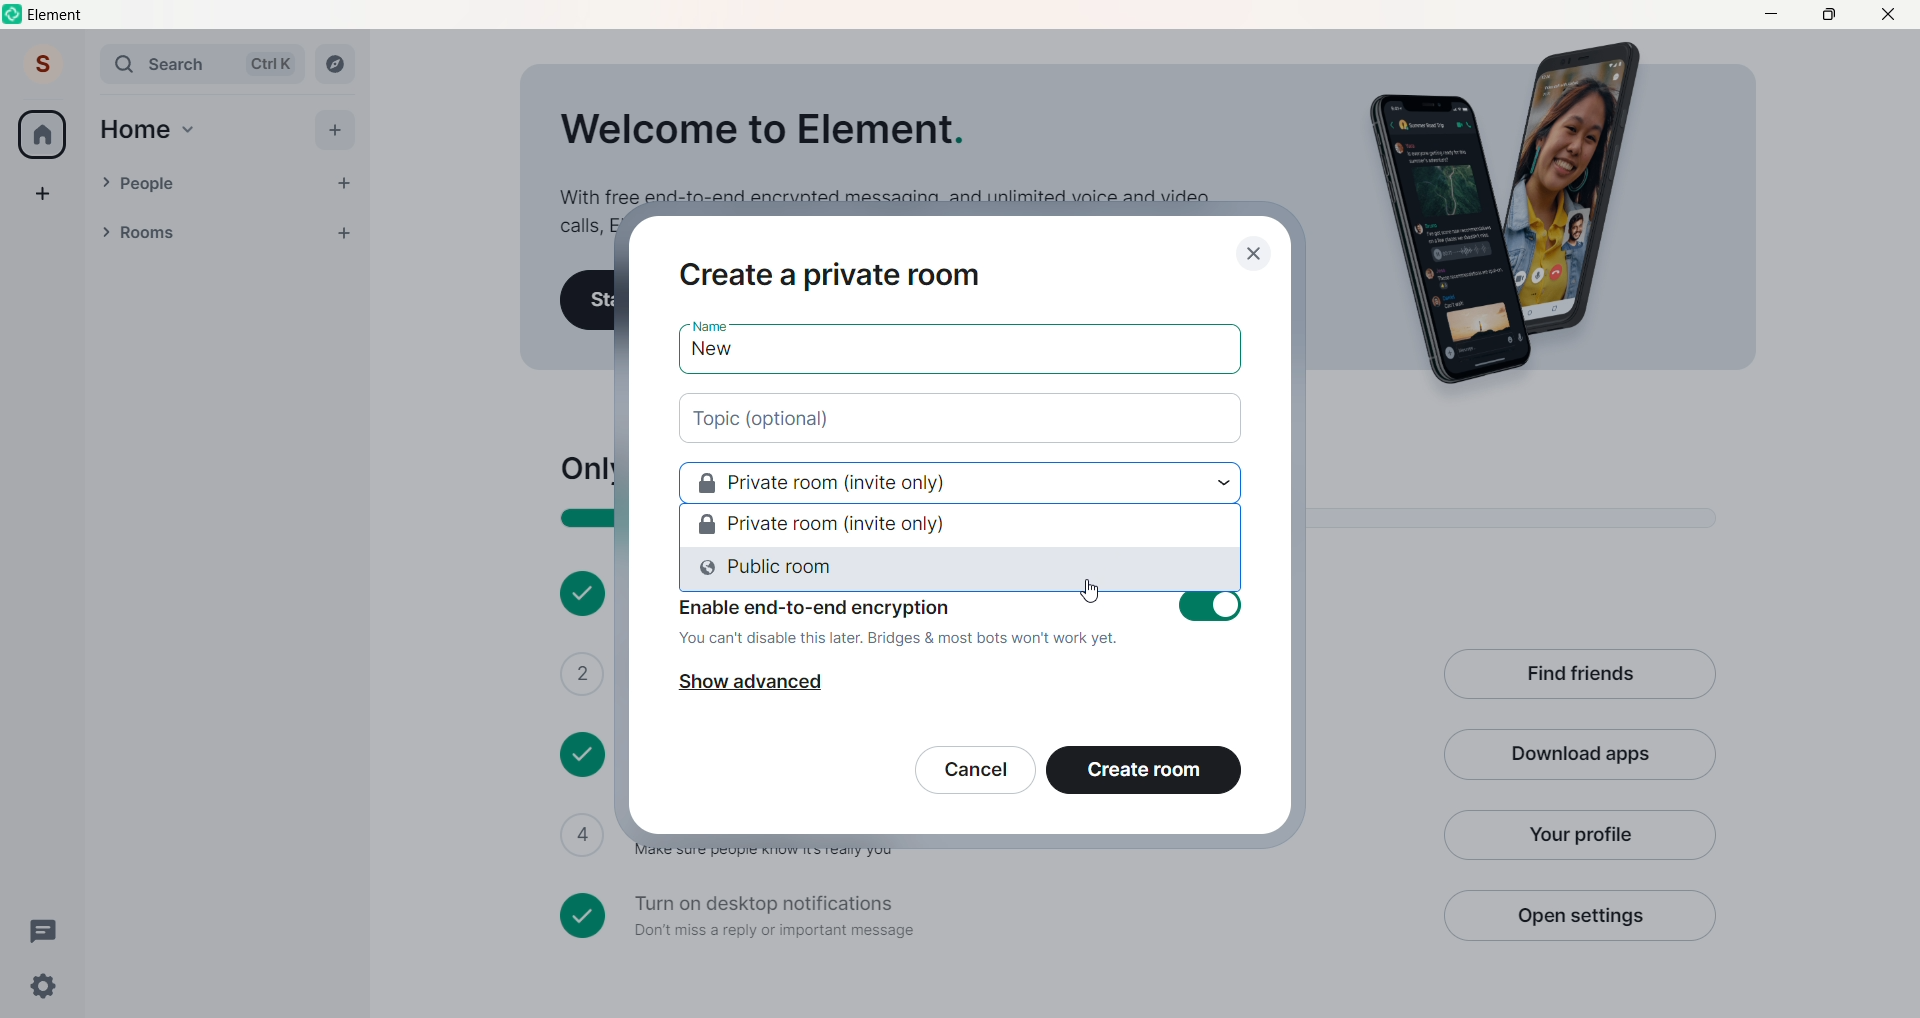  Describe the element at coordinates (1577, 835) in the screenshot. I see `Your Profile` at that location.